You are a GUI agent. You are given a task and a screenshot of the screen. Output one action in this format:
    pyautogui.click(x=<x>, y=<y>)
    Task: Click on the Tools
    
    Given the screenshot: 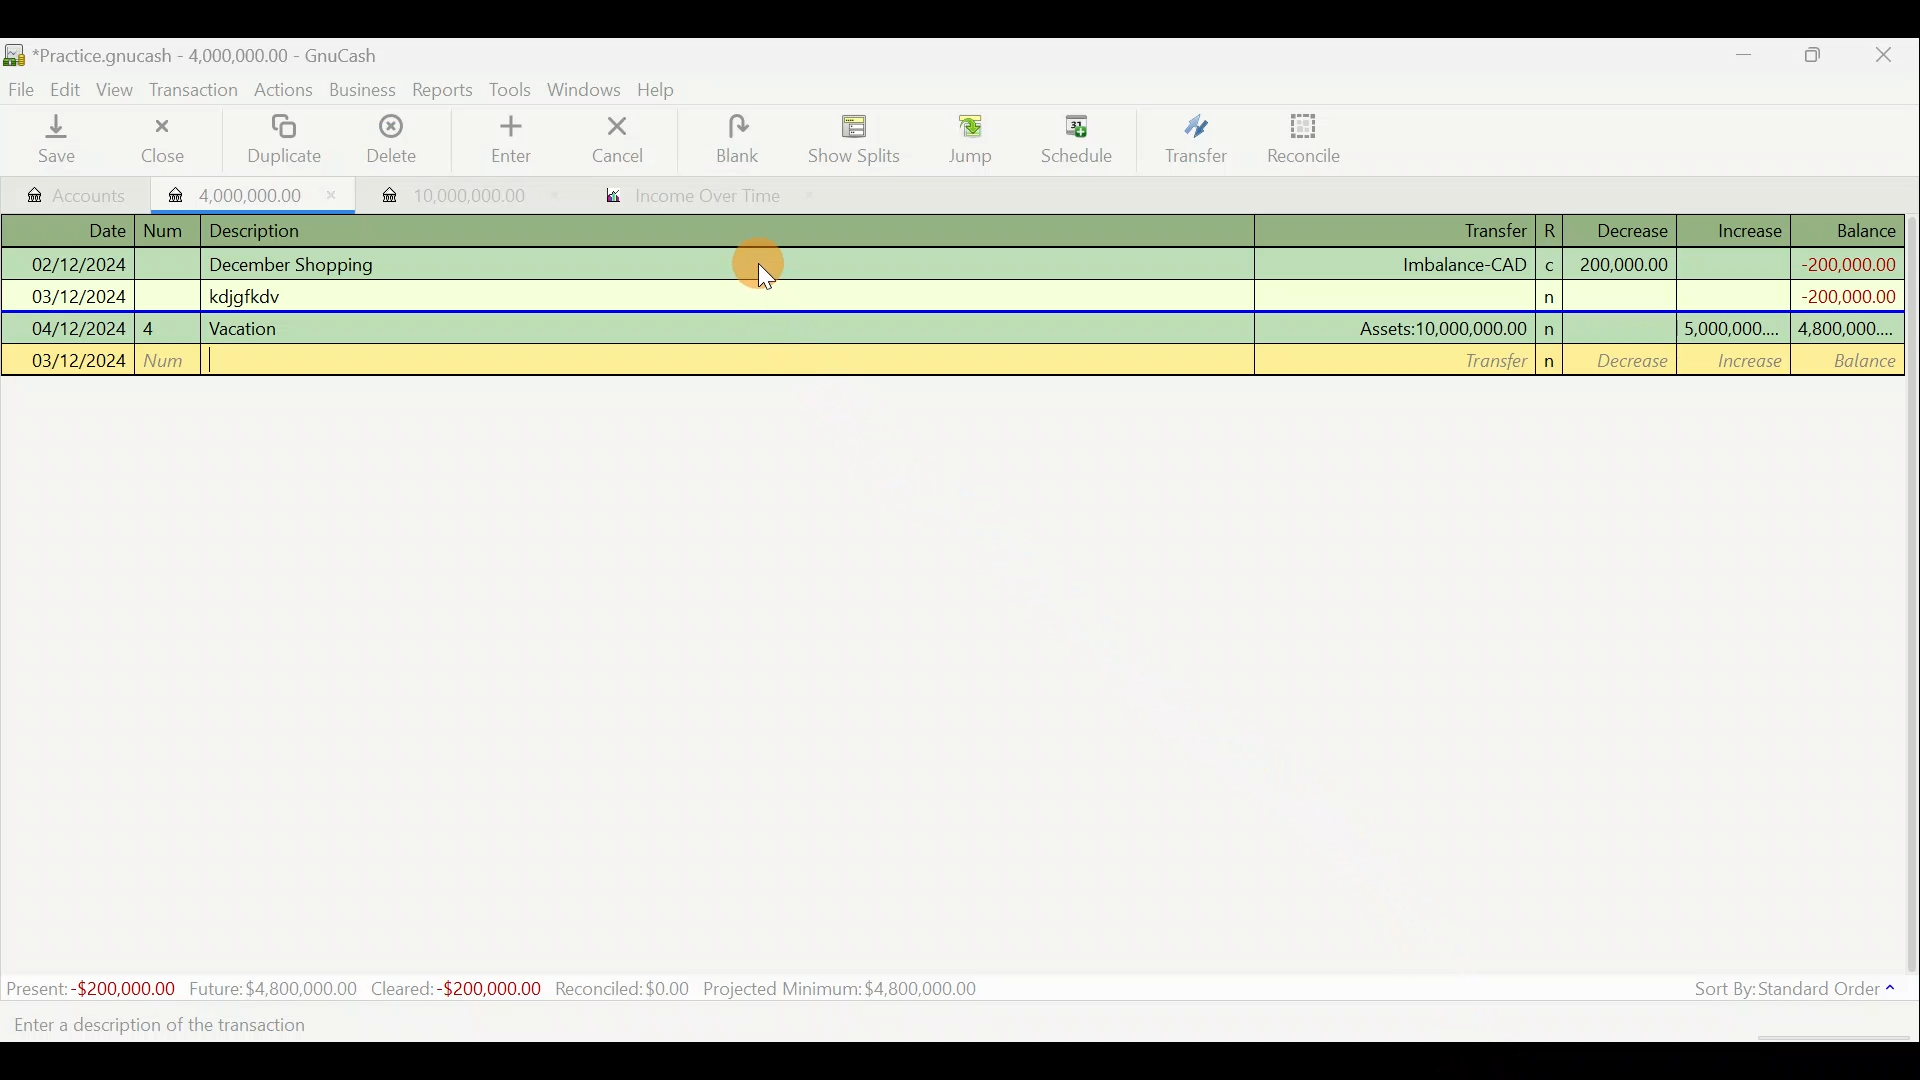 What is the action you would take?
    pyautogui.click(x=513, y=90)
    